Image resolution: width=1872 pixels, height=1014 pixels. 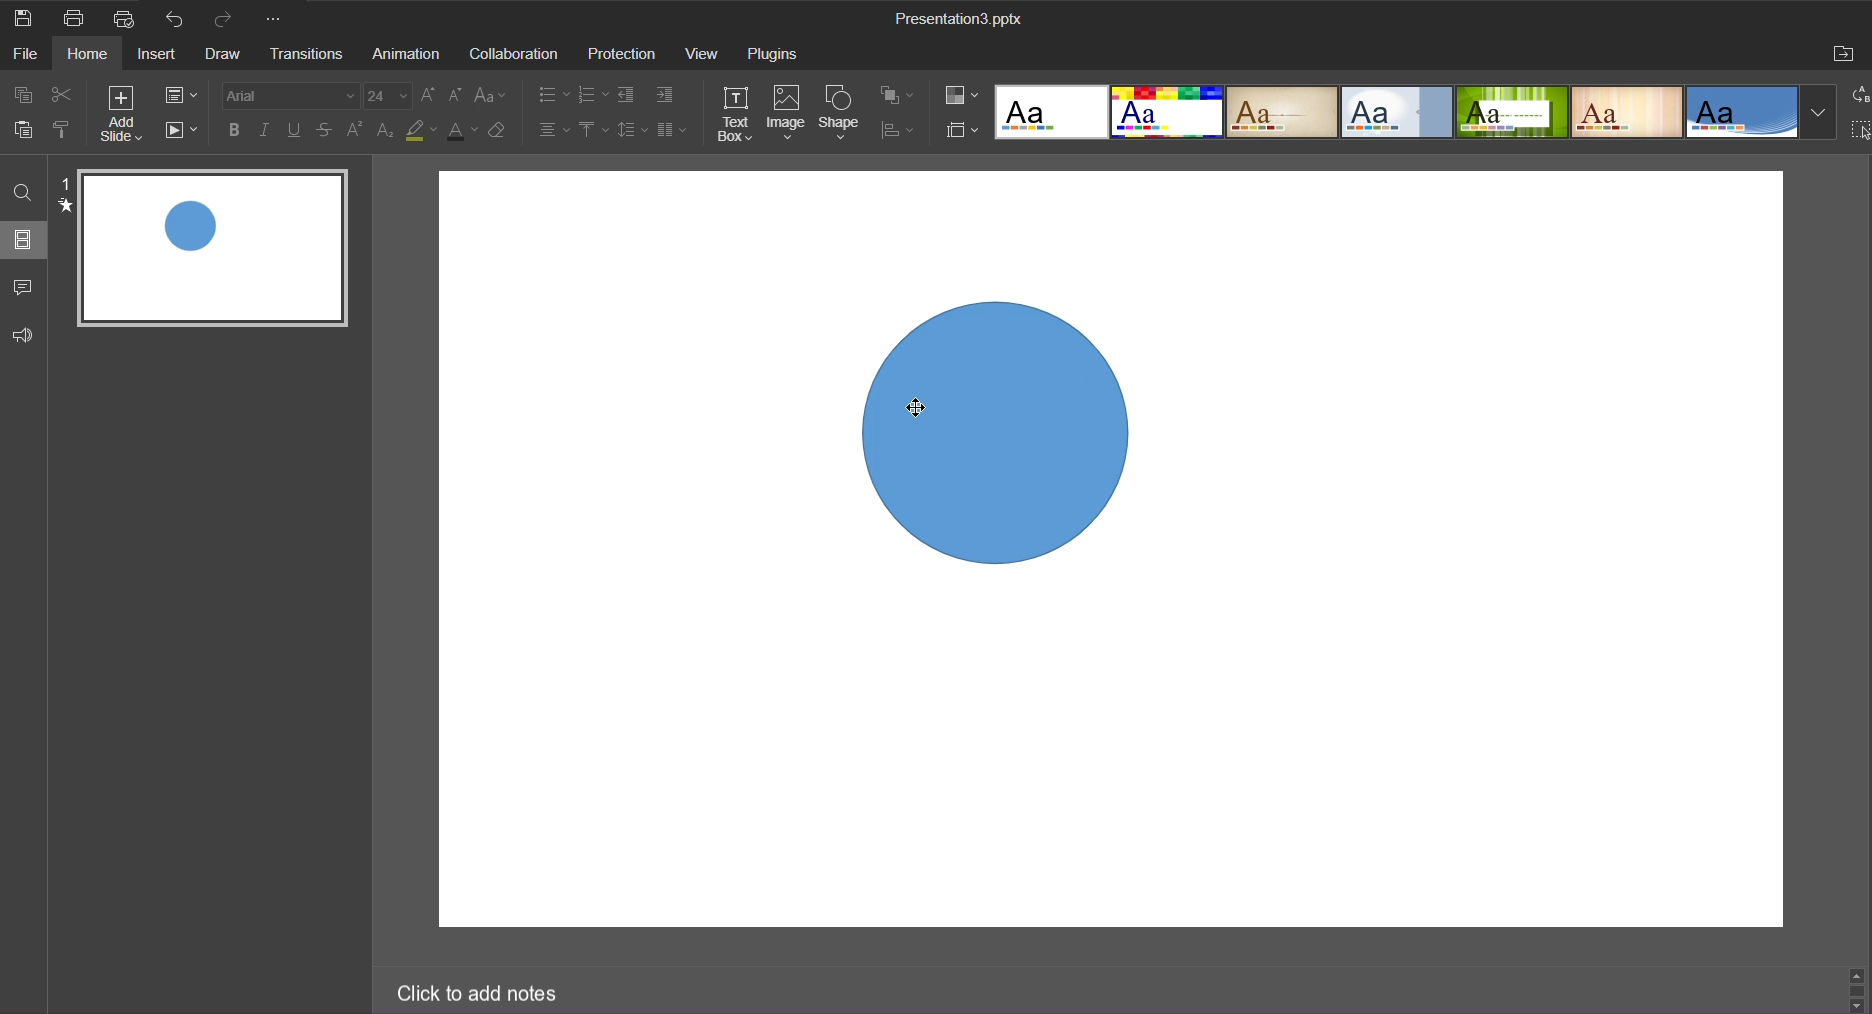 What do you see at coordinates (269, 132) in the screenshot?
I see `Italic` at bounding box center [269, 132].